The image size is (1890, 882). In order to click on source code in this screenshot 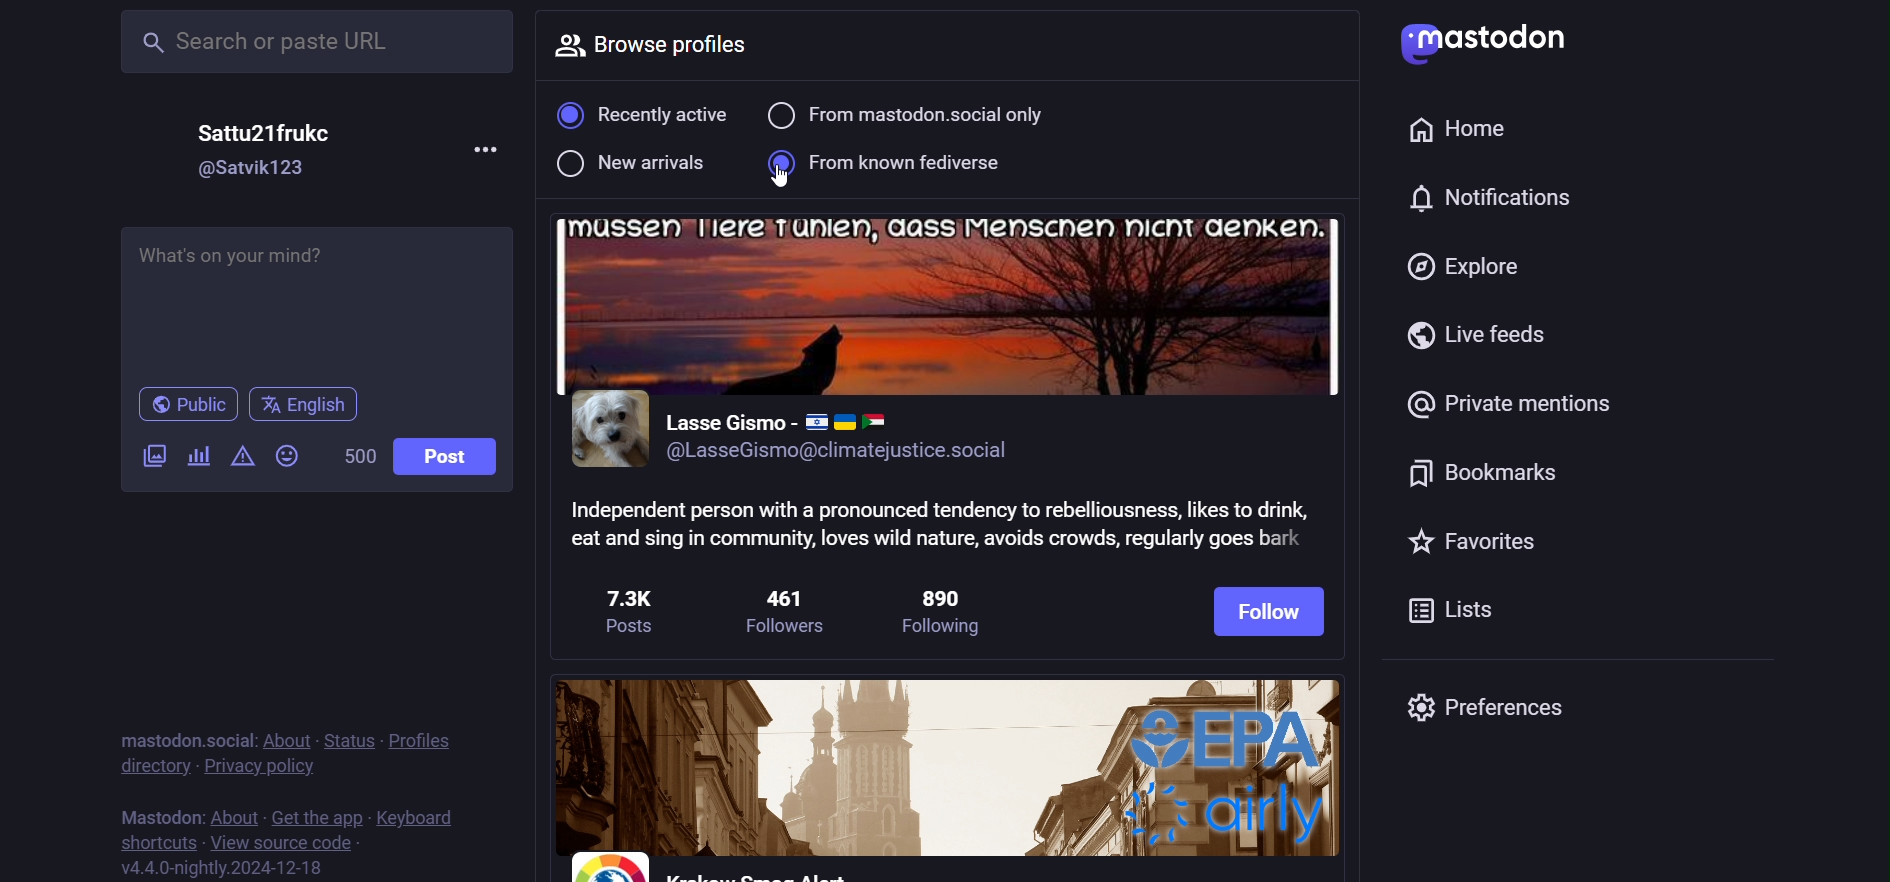, I will do `click(283, 842)`.